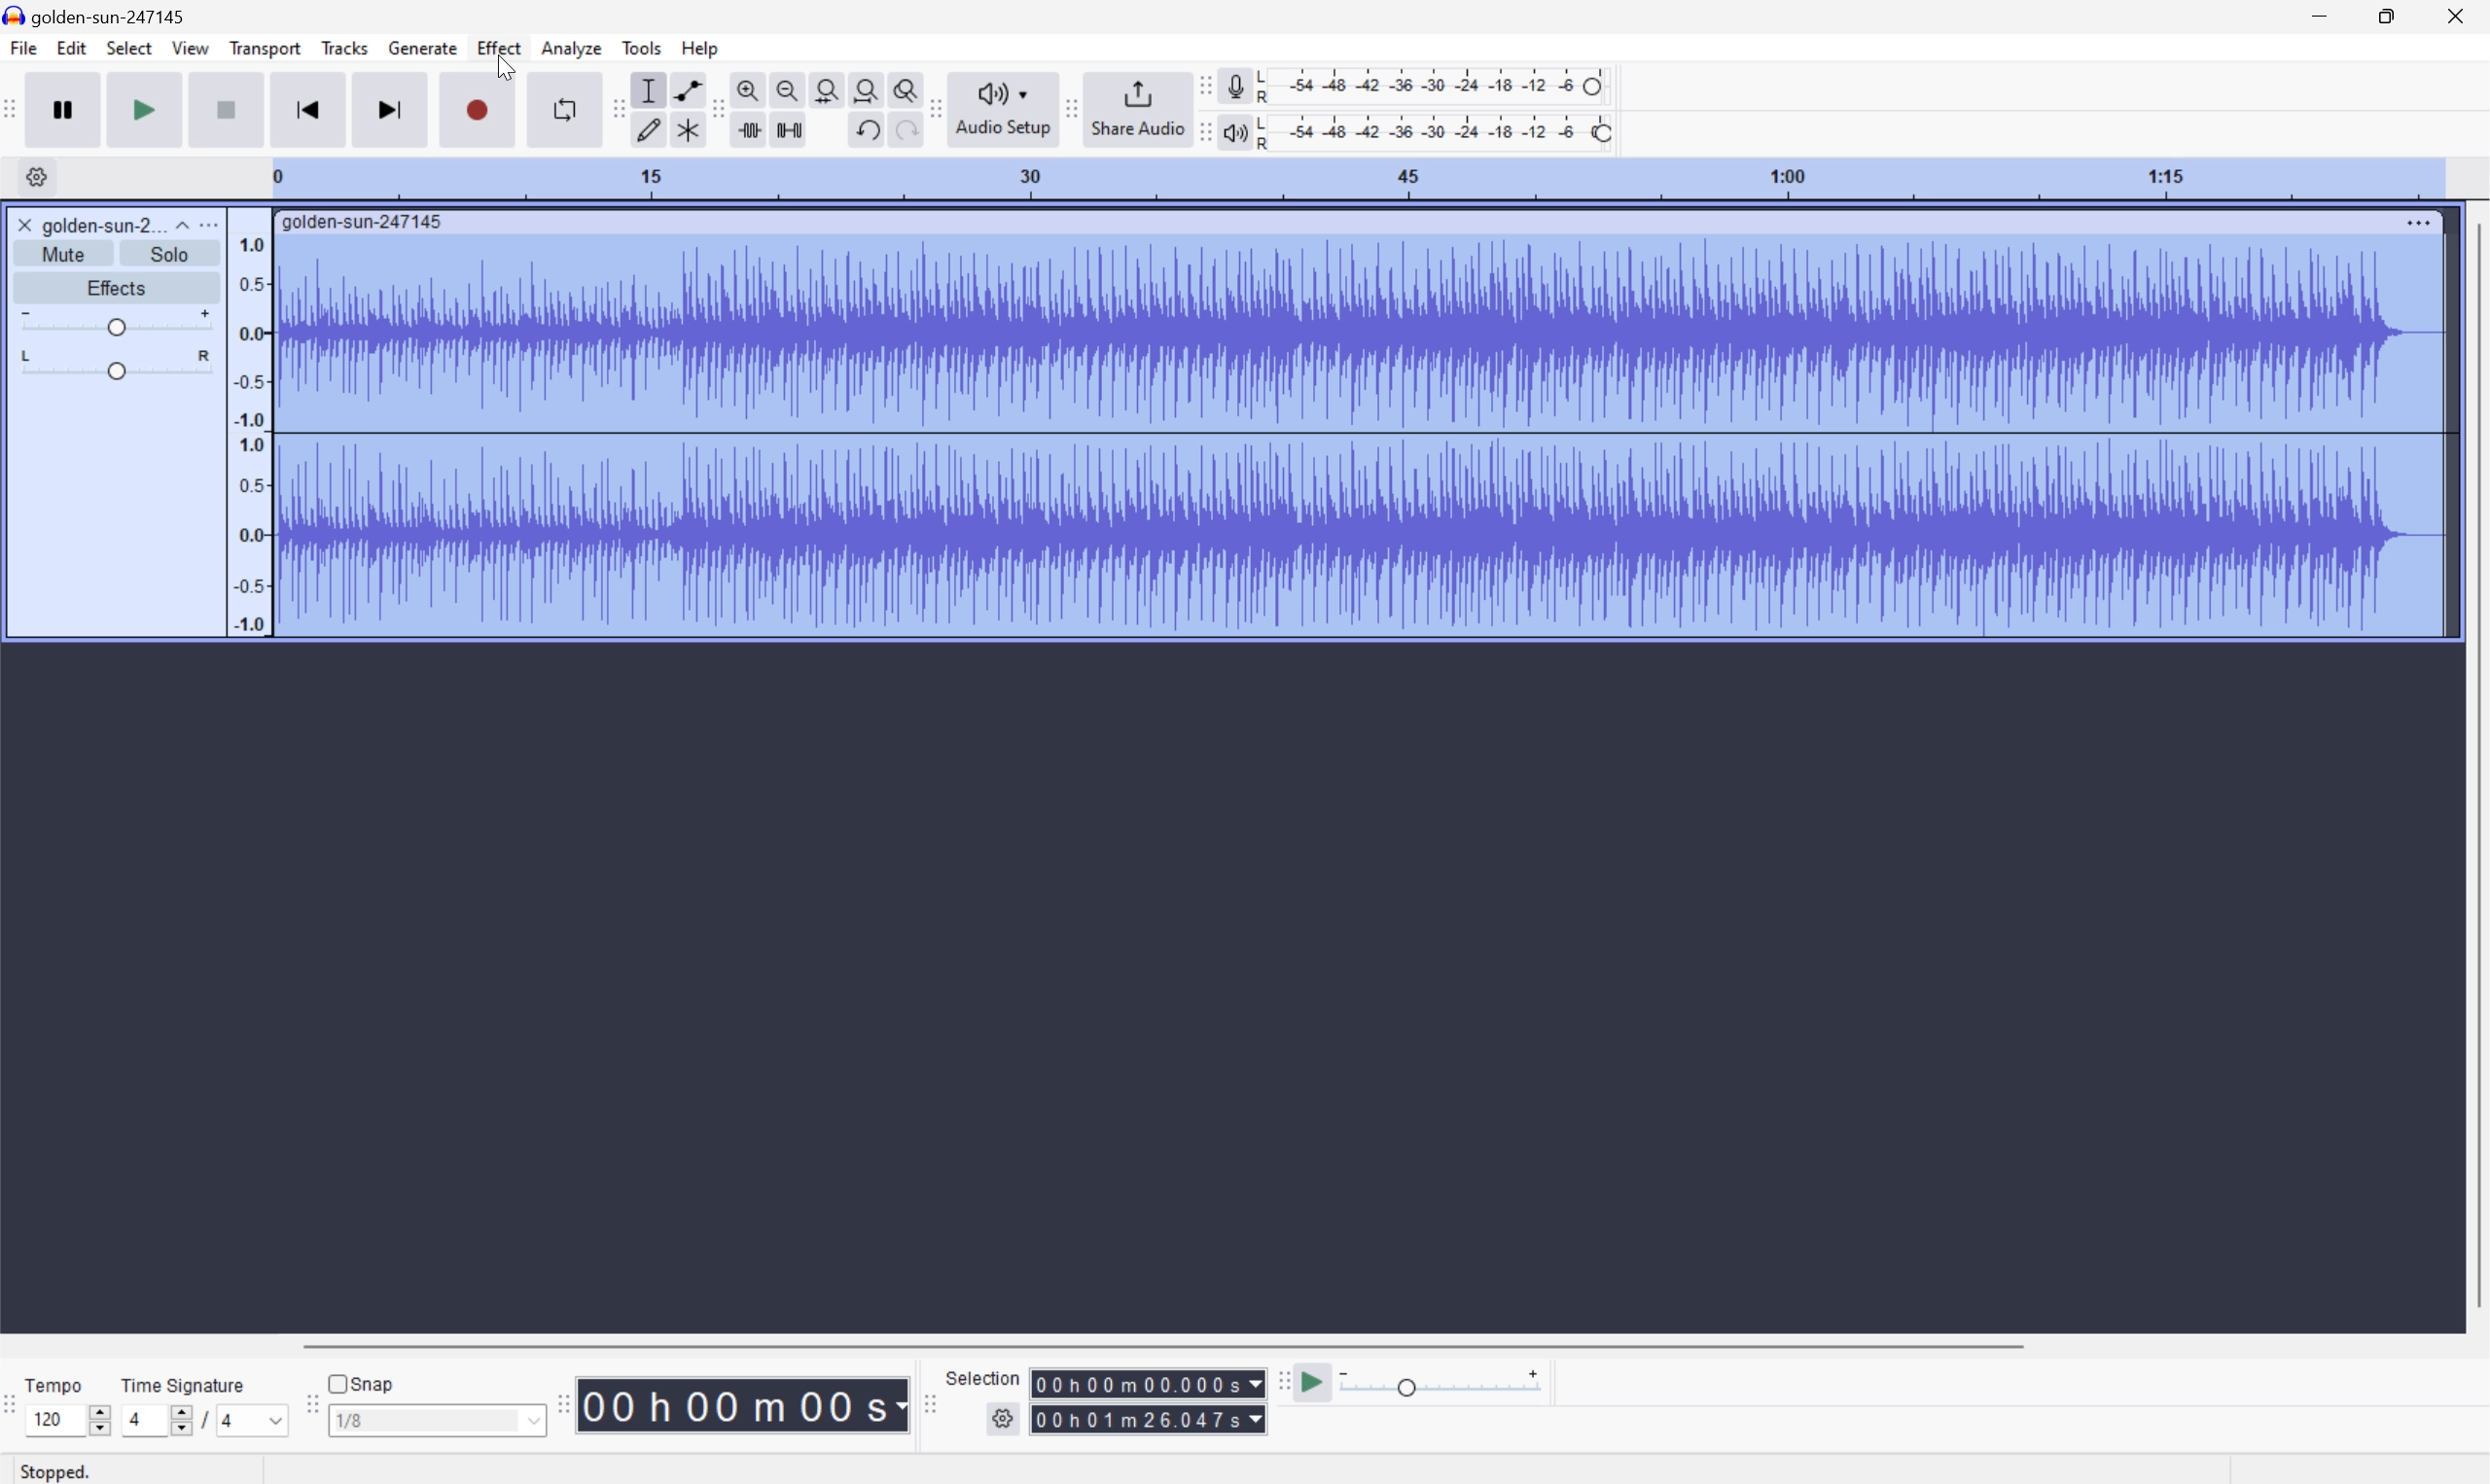 The image size is (2490, 1484). What do you see at coordinates (500, 48) in the screenshot?
I see `Effect` at bounding box center [500, 48].